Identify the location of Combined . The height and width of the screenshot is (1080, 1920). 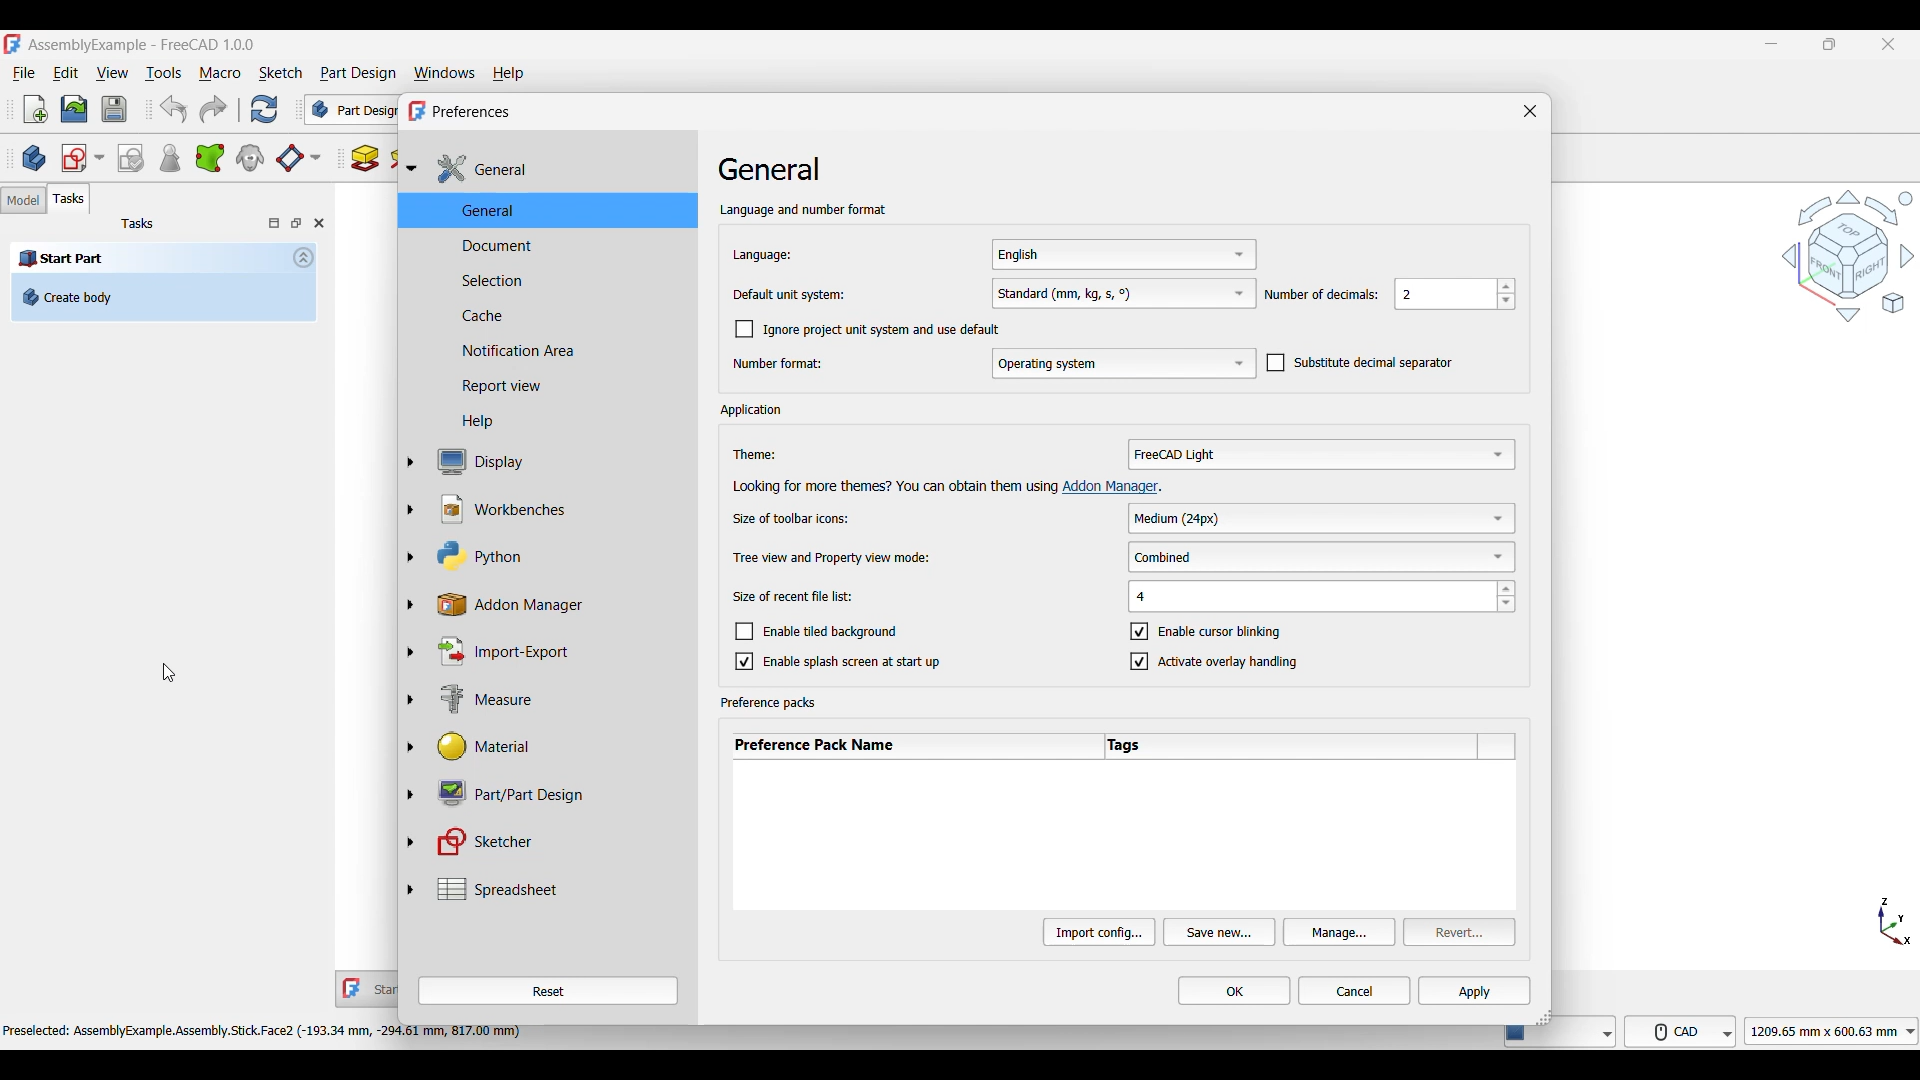
(1324, 556).